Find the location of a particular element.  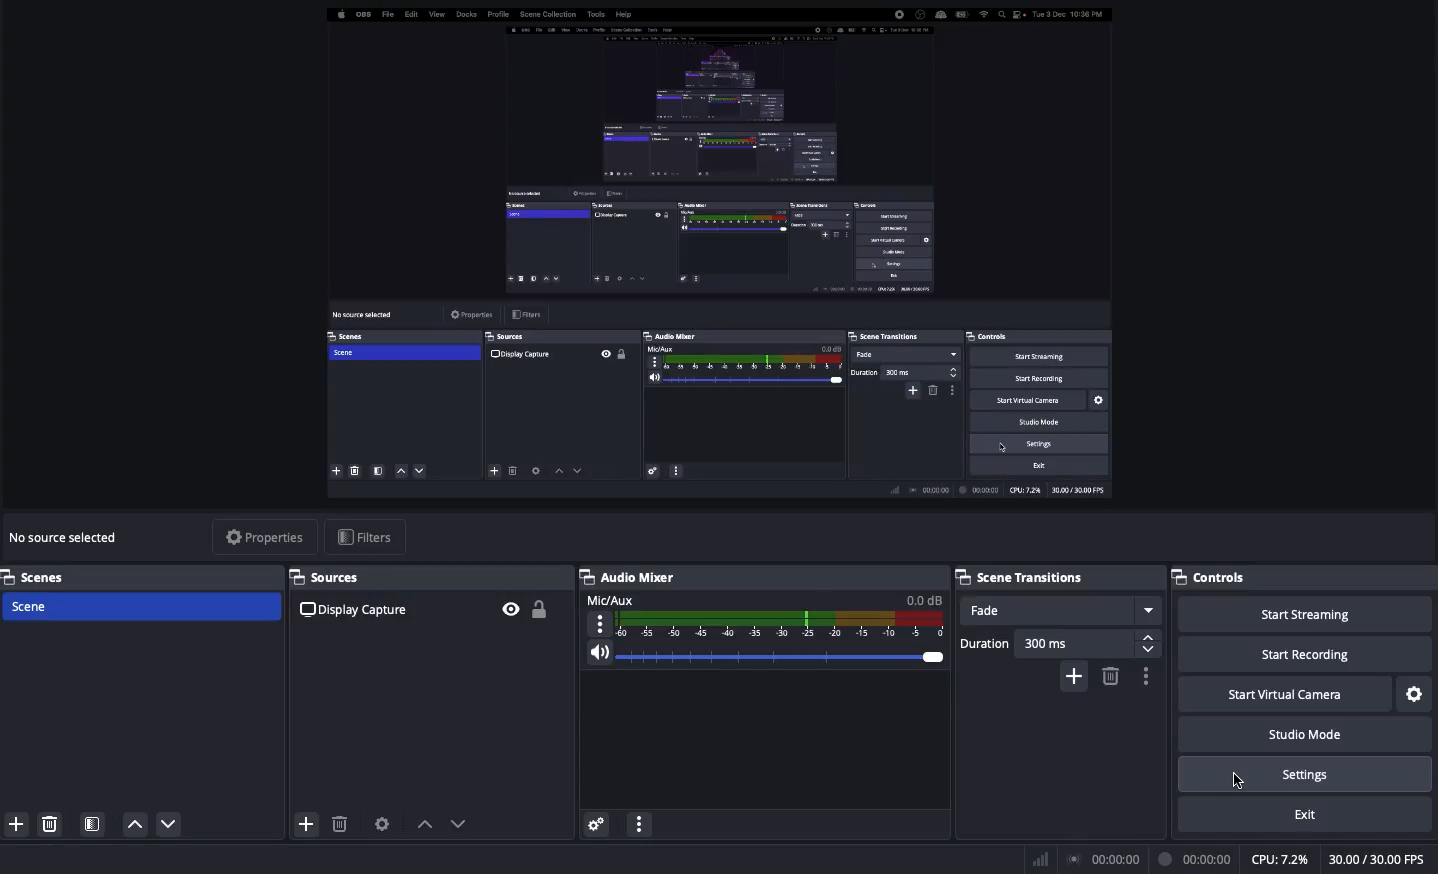

Up is located at coordinates (163, 826).